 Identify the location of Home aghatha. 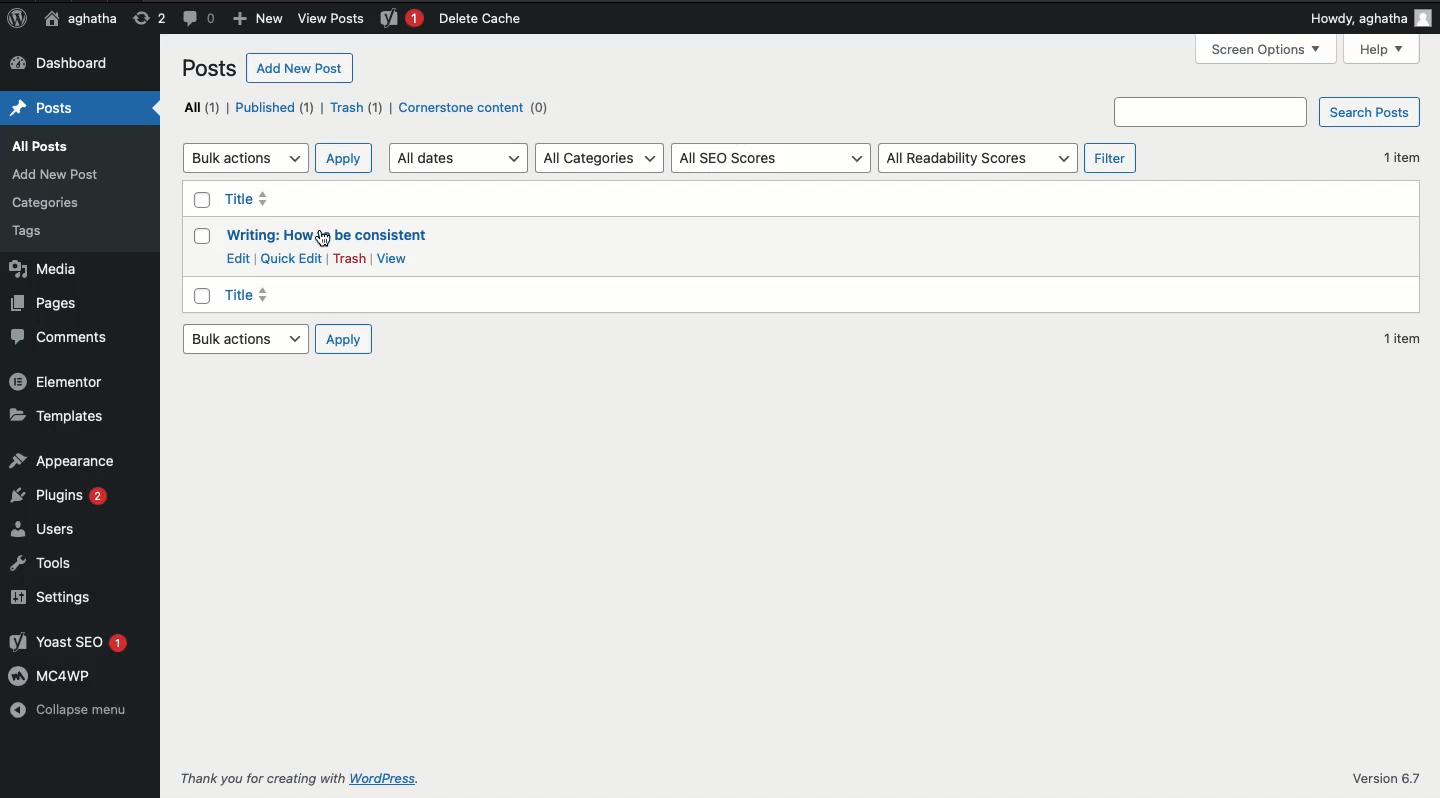
(80, 19).